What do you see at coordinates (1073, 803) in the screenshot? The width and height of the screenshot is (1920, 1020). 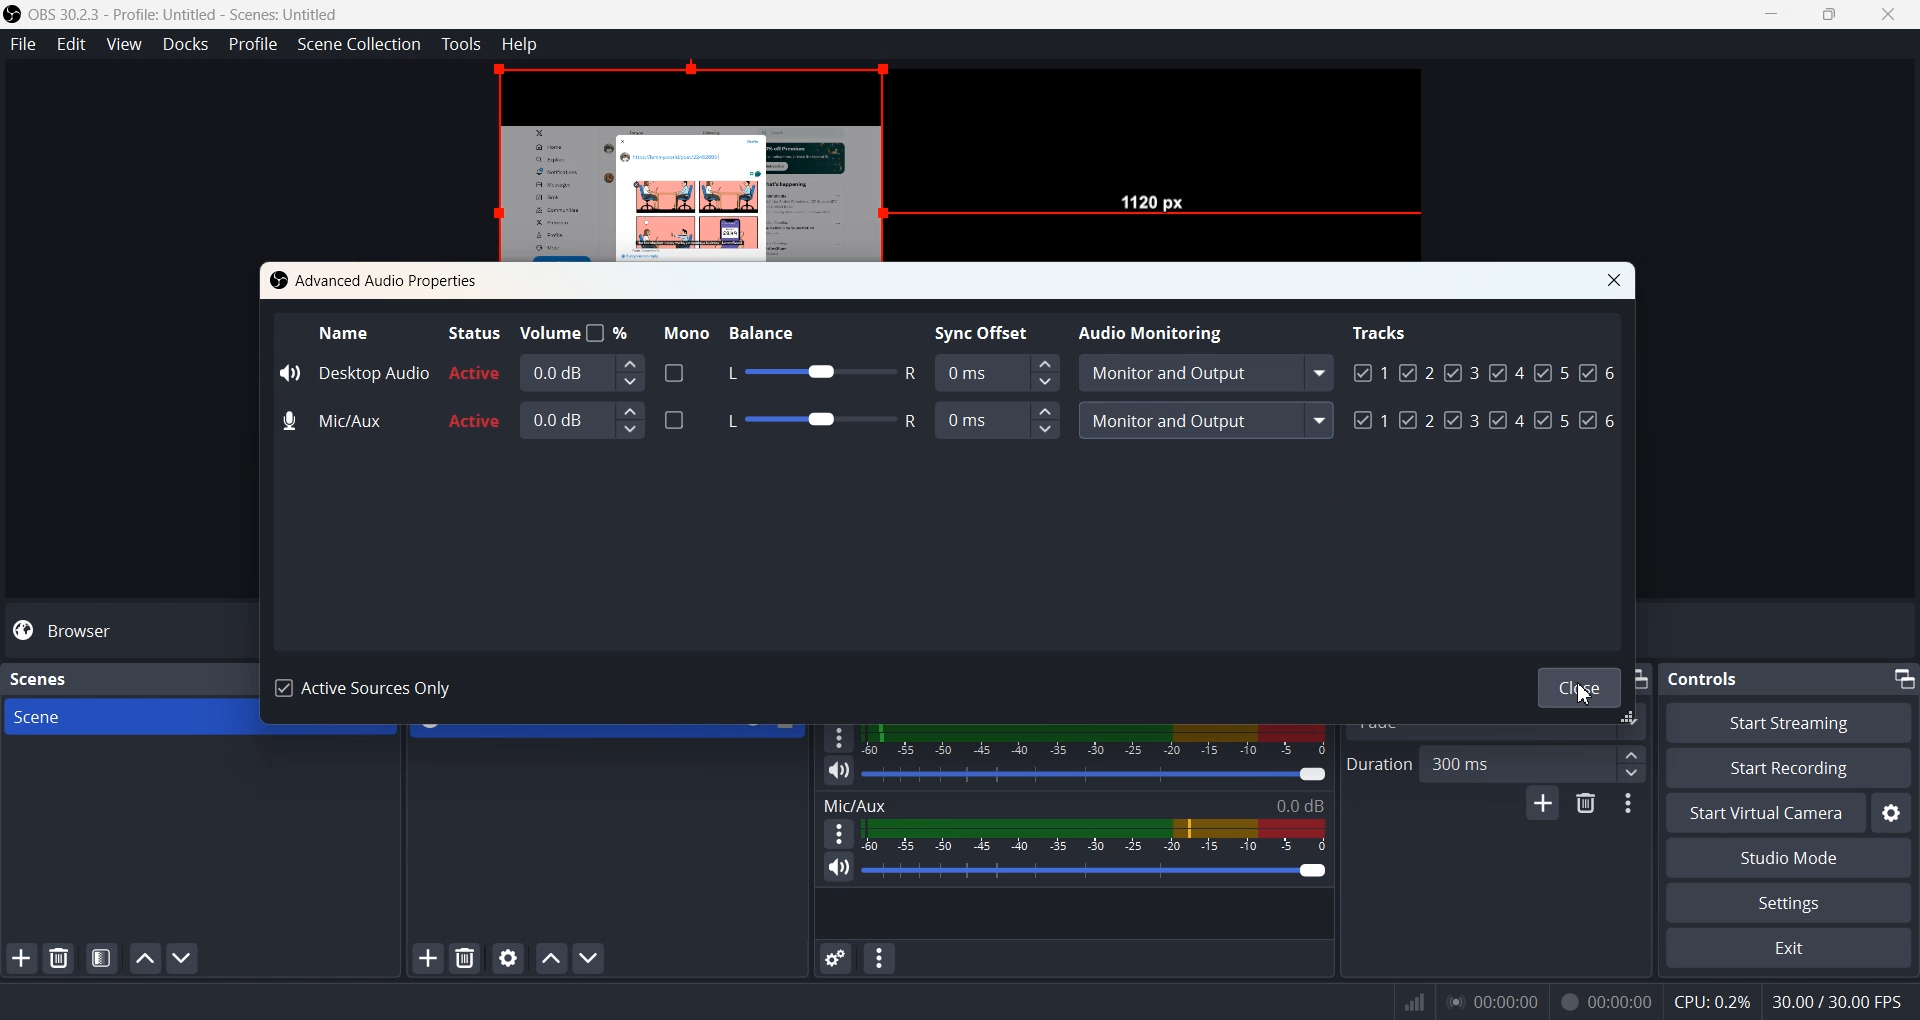 I see `Mic/Aux 0.0 dB` at bounding box center [1073, 803].